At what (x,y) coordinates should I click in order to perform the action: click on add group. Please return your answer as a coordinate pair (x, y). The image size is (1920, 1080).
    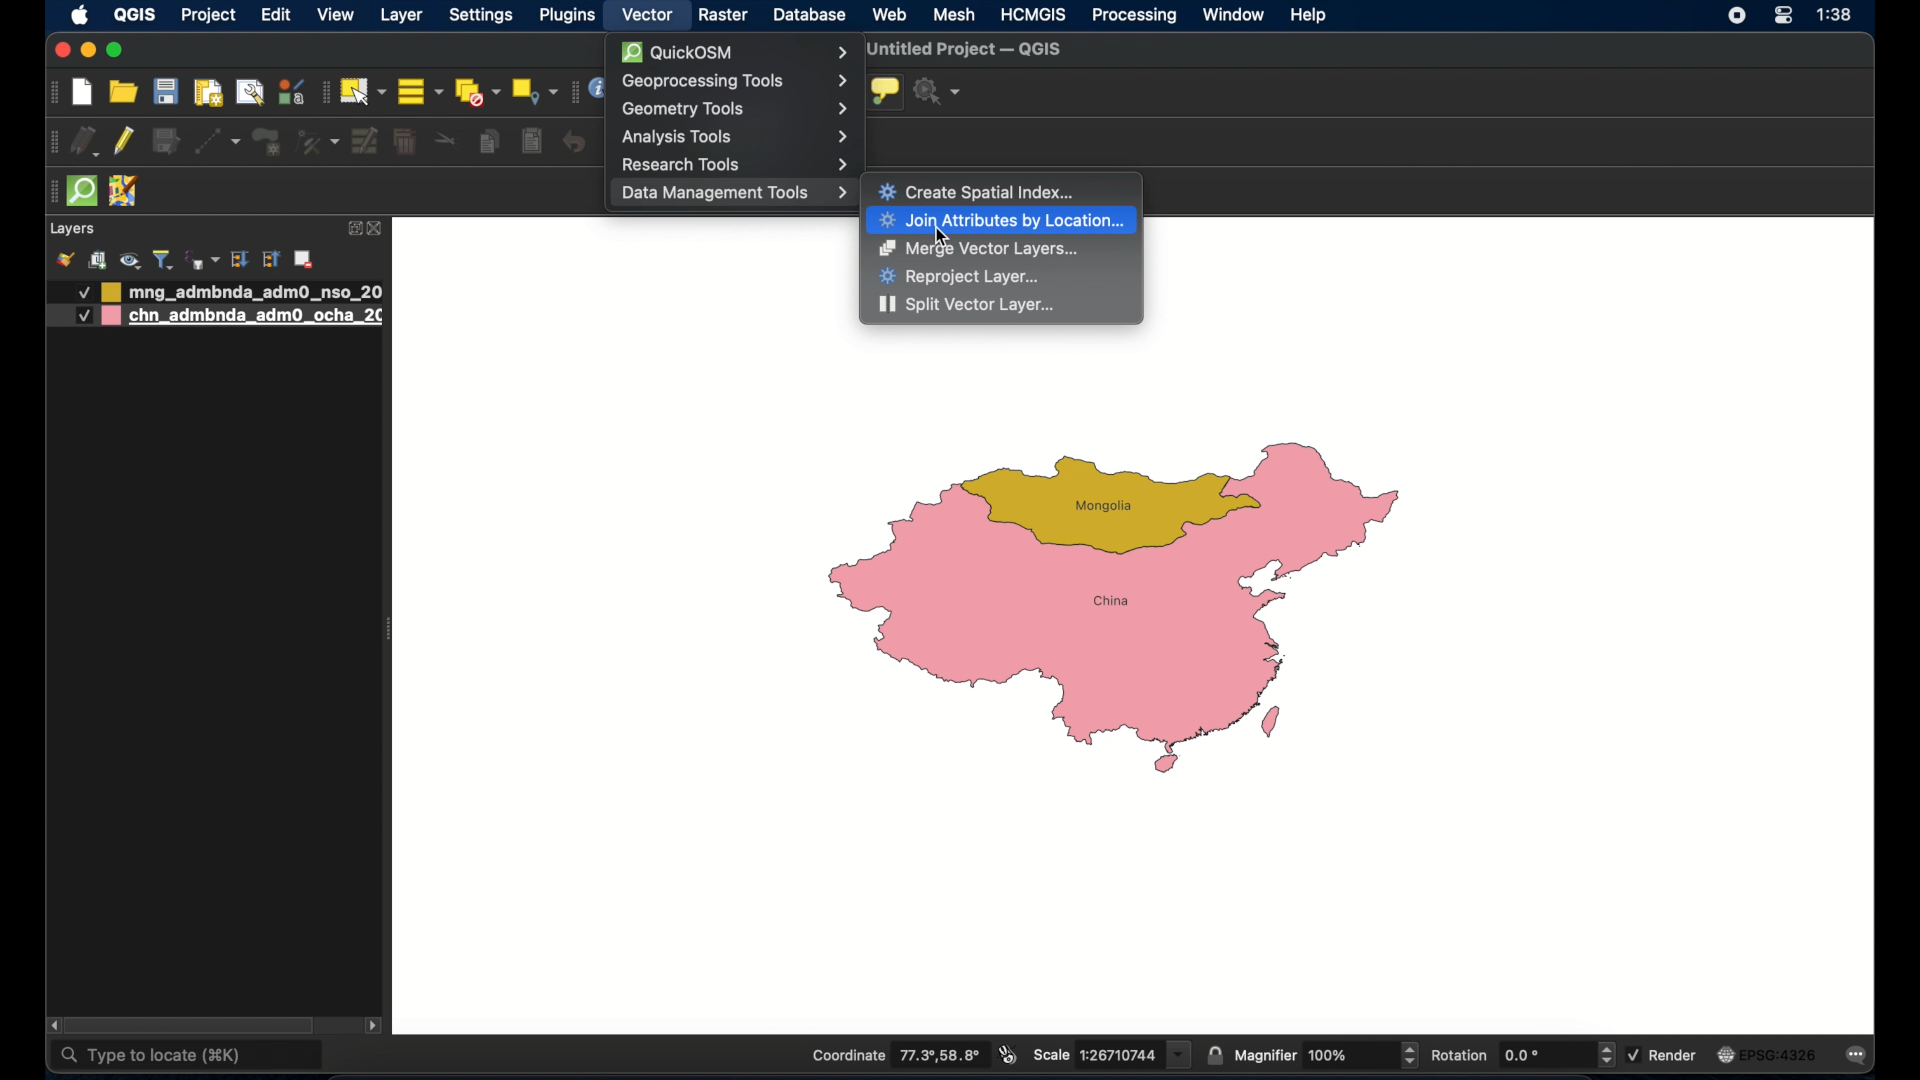
    Looking at the image, I should click on (98, 261).